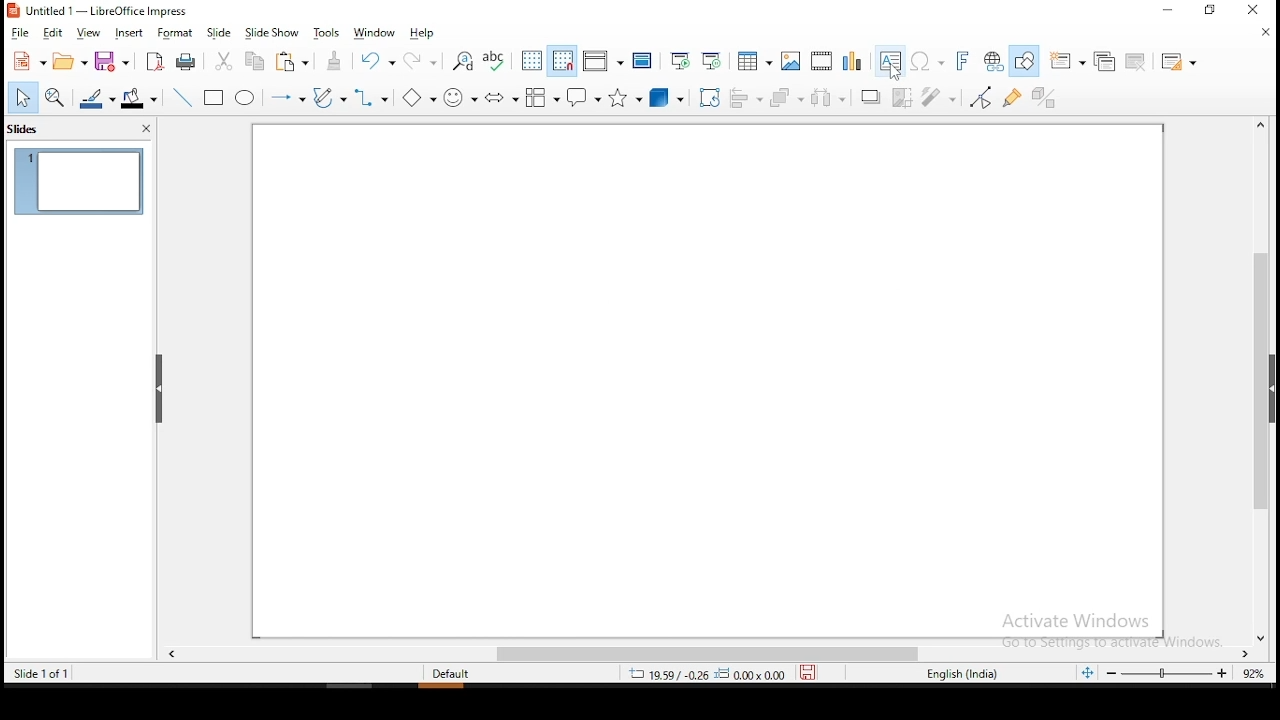 The width and height of the screenshot is (1280, 720). What do you see at coordinates (456, 674) in the screenshot?
I see `default` at bounding box center [456, 674].